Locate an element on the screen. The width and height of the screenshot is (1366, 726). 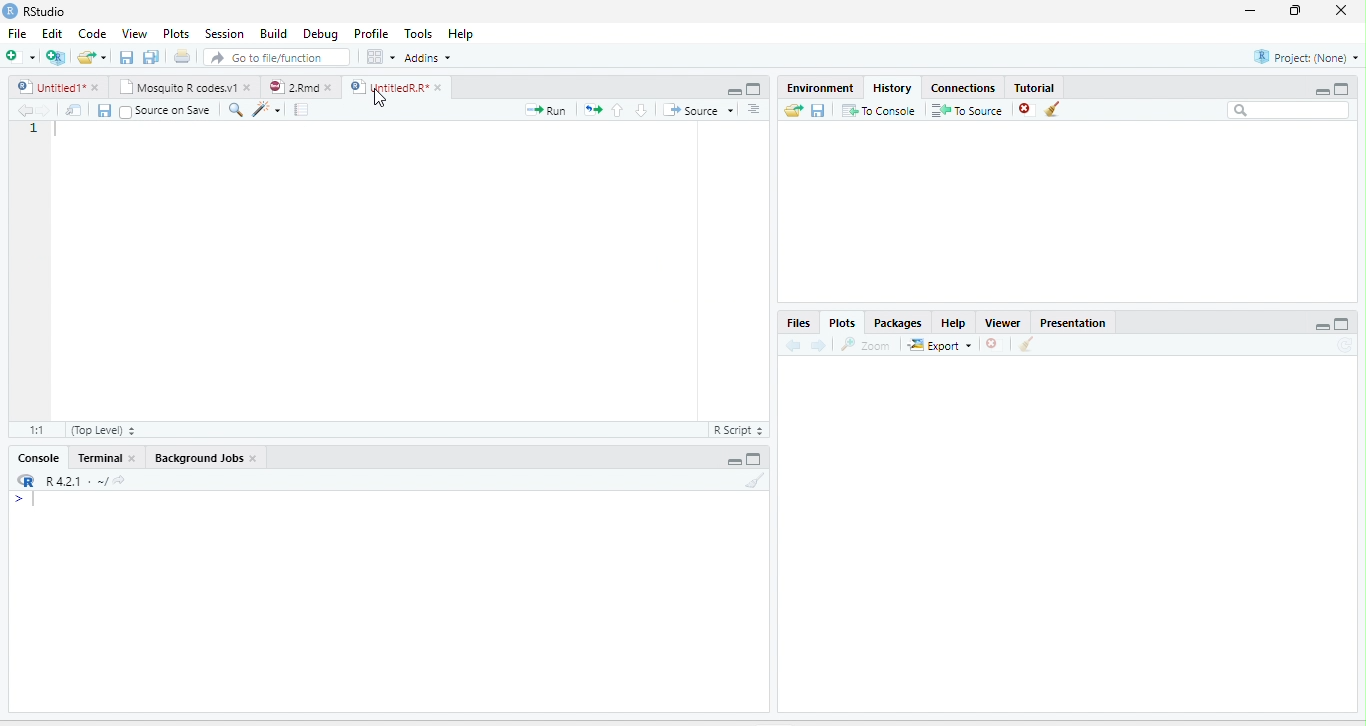
View the current working directory is located at coordinates (120, 479).